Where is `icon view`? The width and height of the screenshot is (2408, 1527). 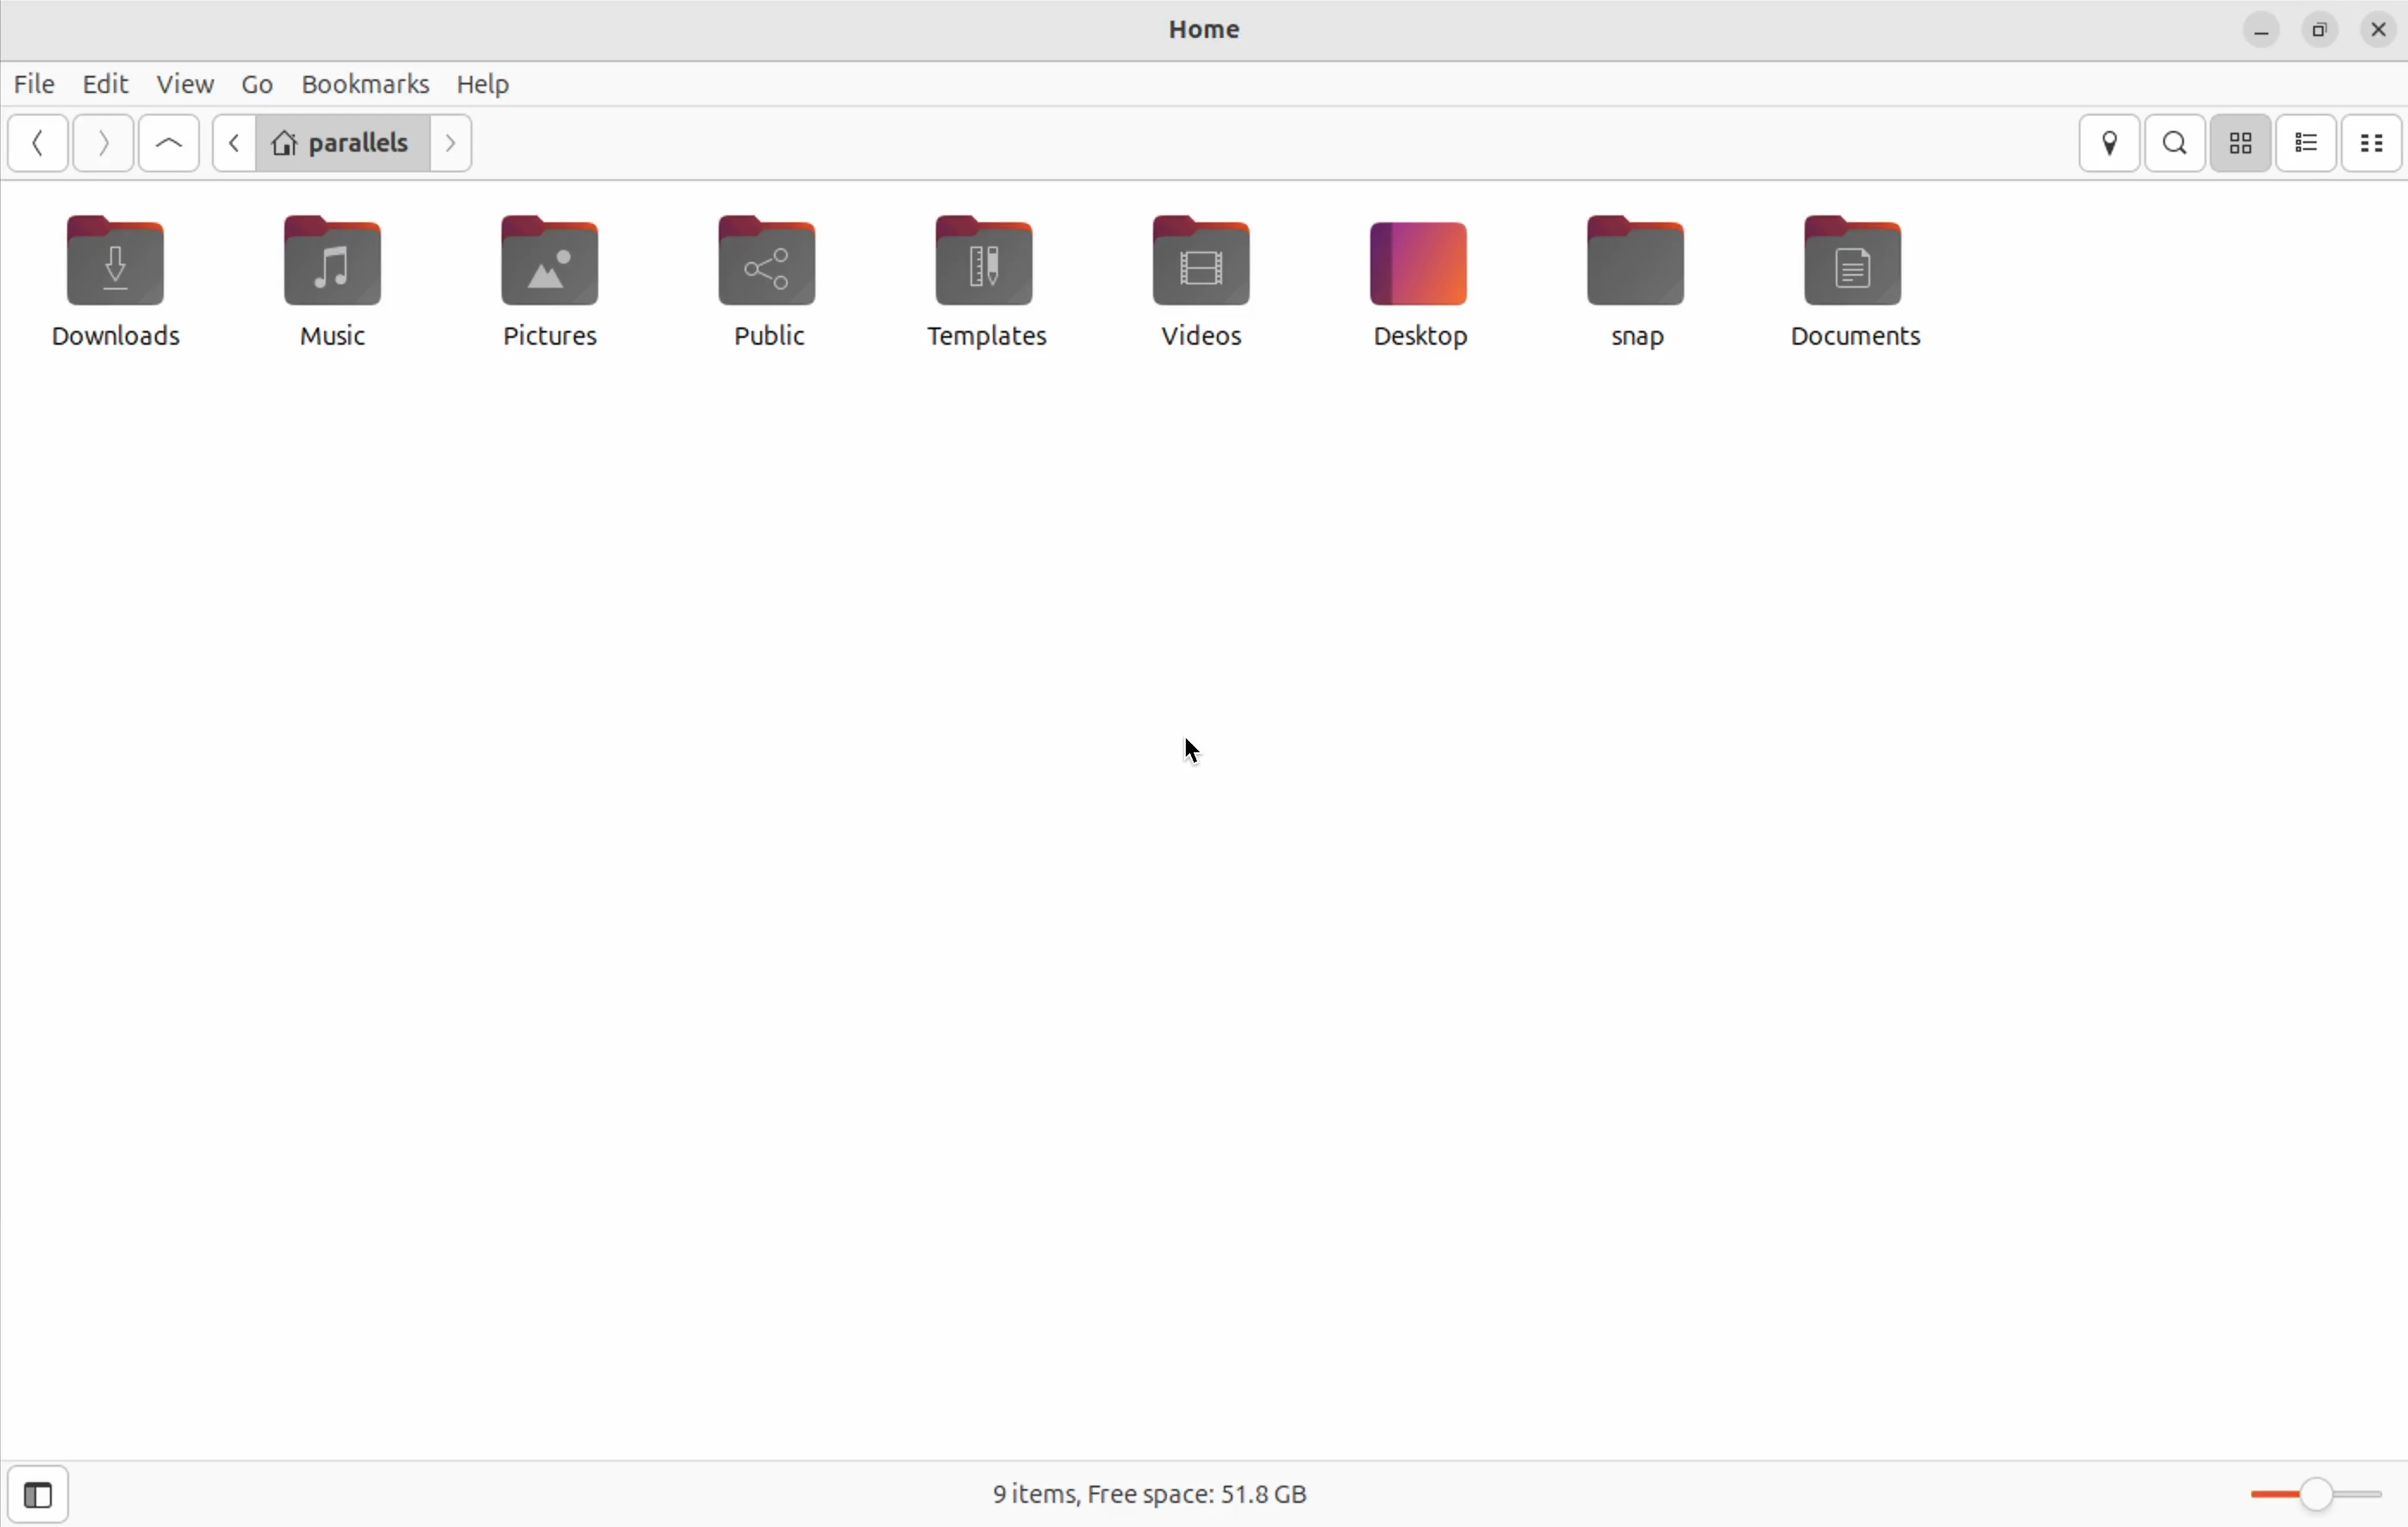 icon view is located at coordinates (2241, 141).